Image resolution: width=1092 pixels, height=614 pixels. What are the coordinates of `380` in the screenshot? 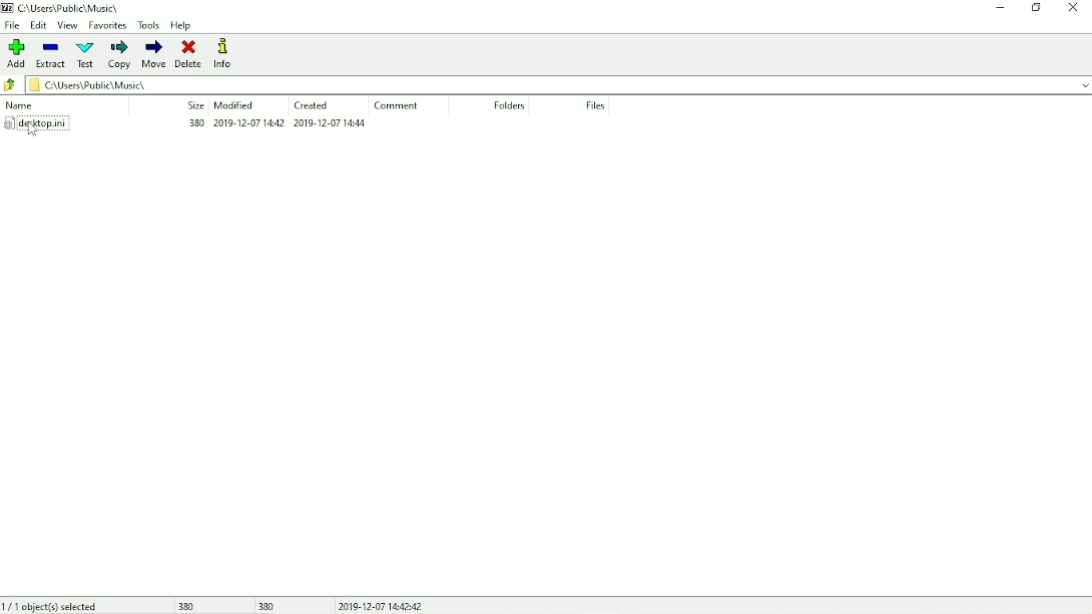 It's located at (268, 605).